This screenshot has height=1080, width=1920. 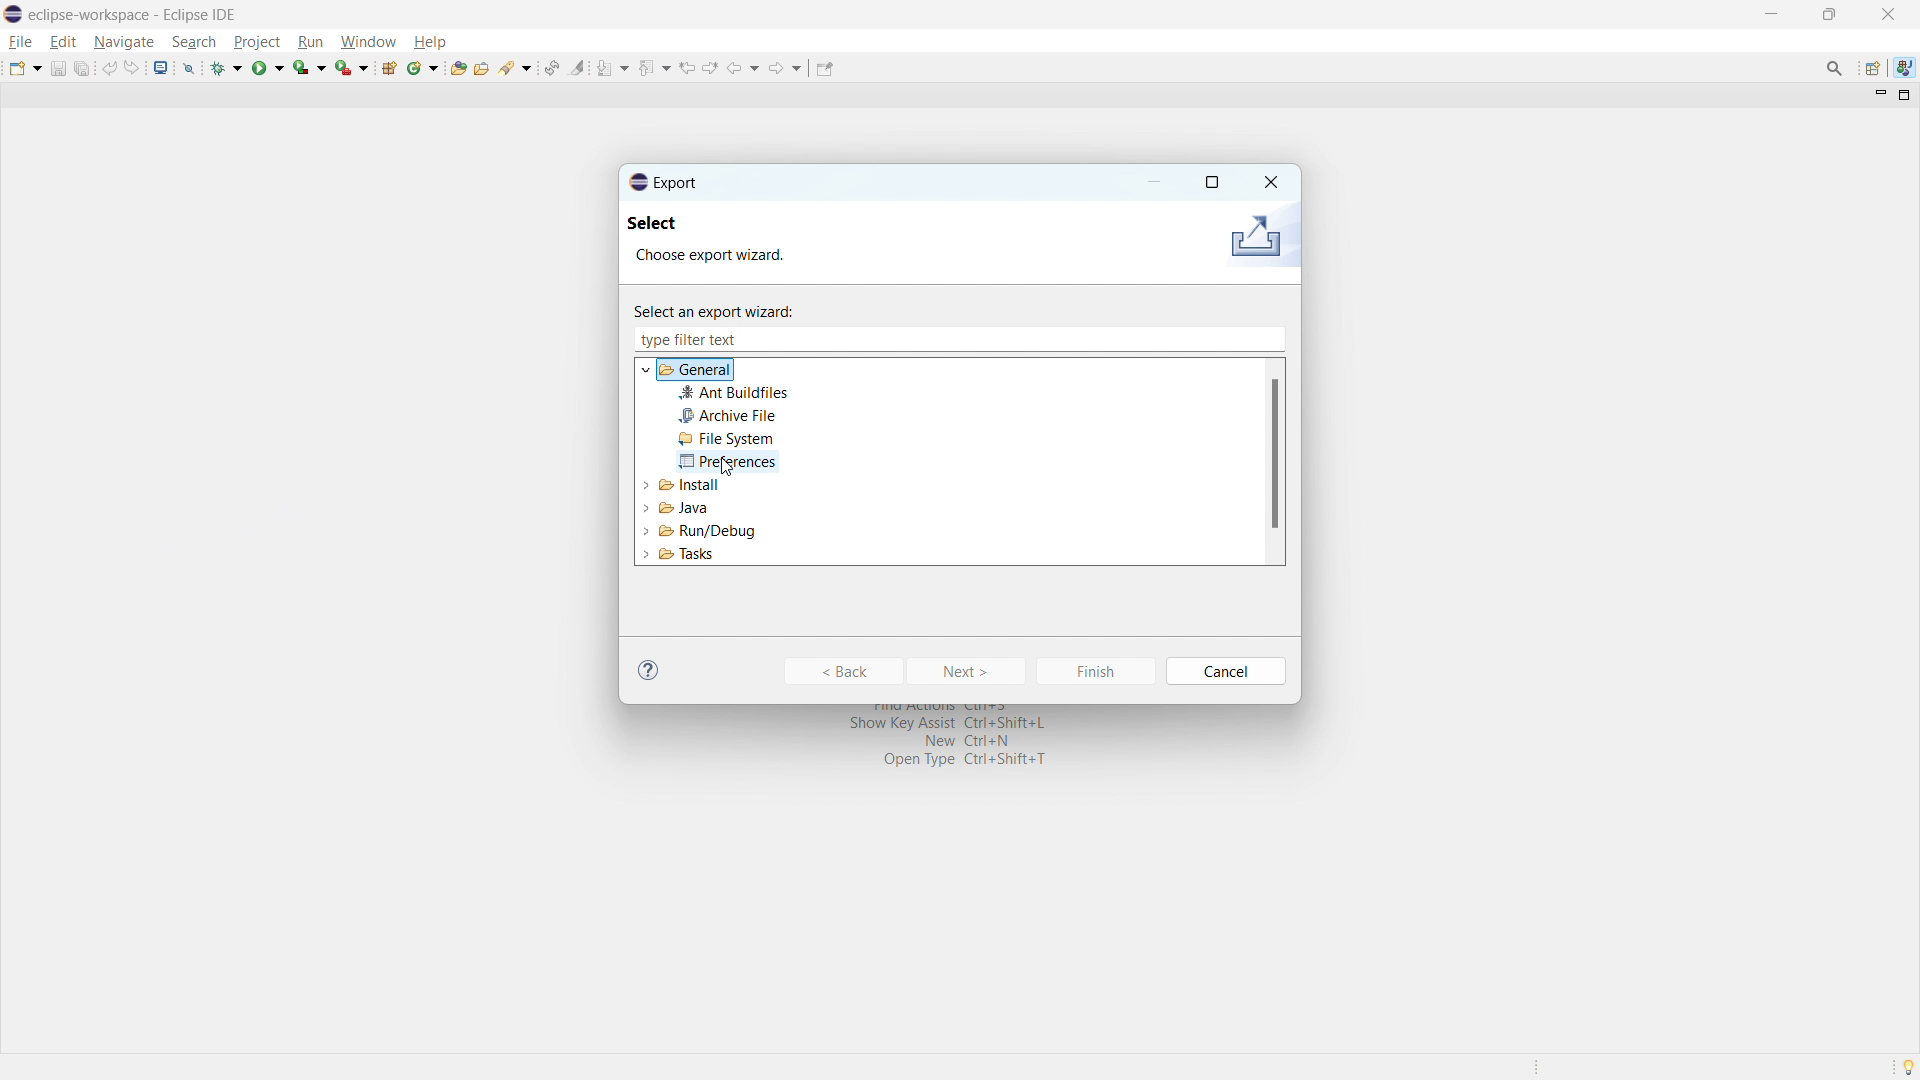 I want to click on java, so click(x=681, y=505).